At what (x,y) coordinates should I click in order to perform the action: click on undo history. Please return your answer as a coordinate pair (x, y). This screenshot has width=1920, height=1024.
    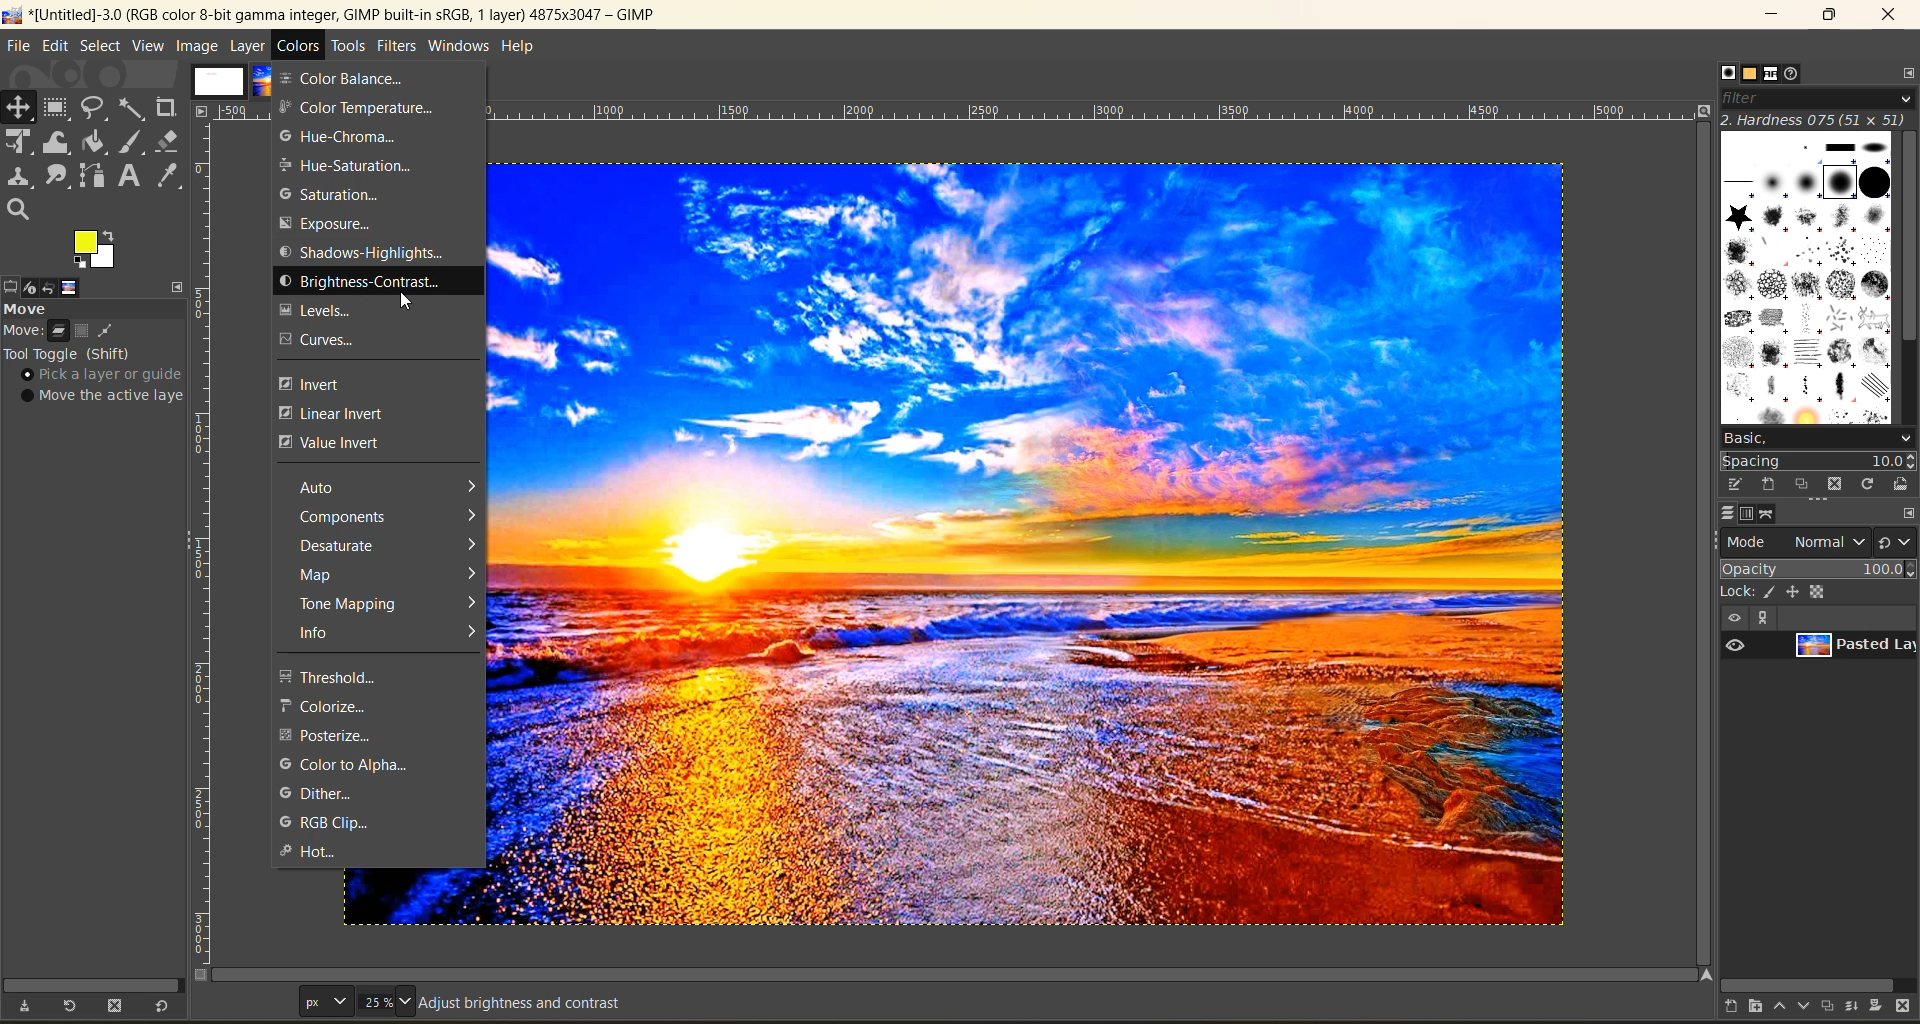
    Looking at the image, I should click on (47, 288).